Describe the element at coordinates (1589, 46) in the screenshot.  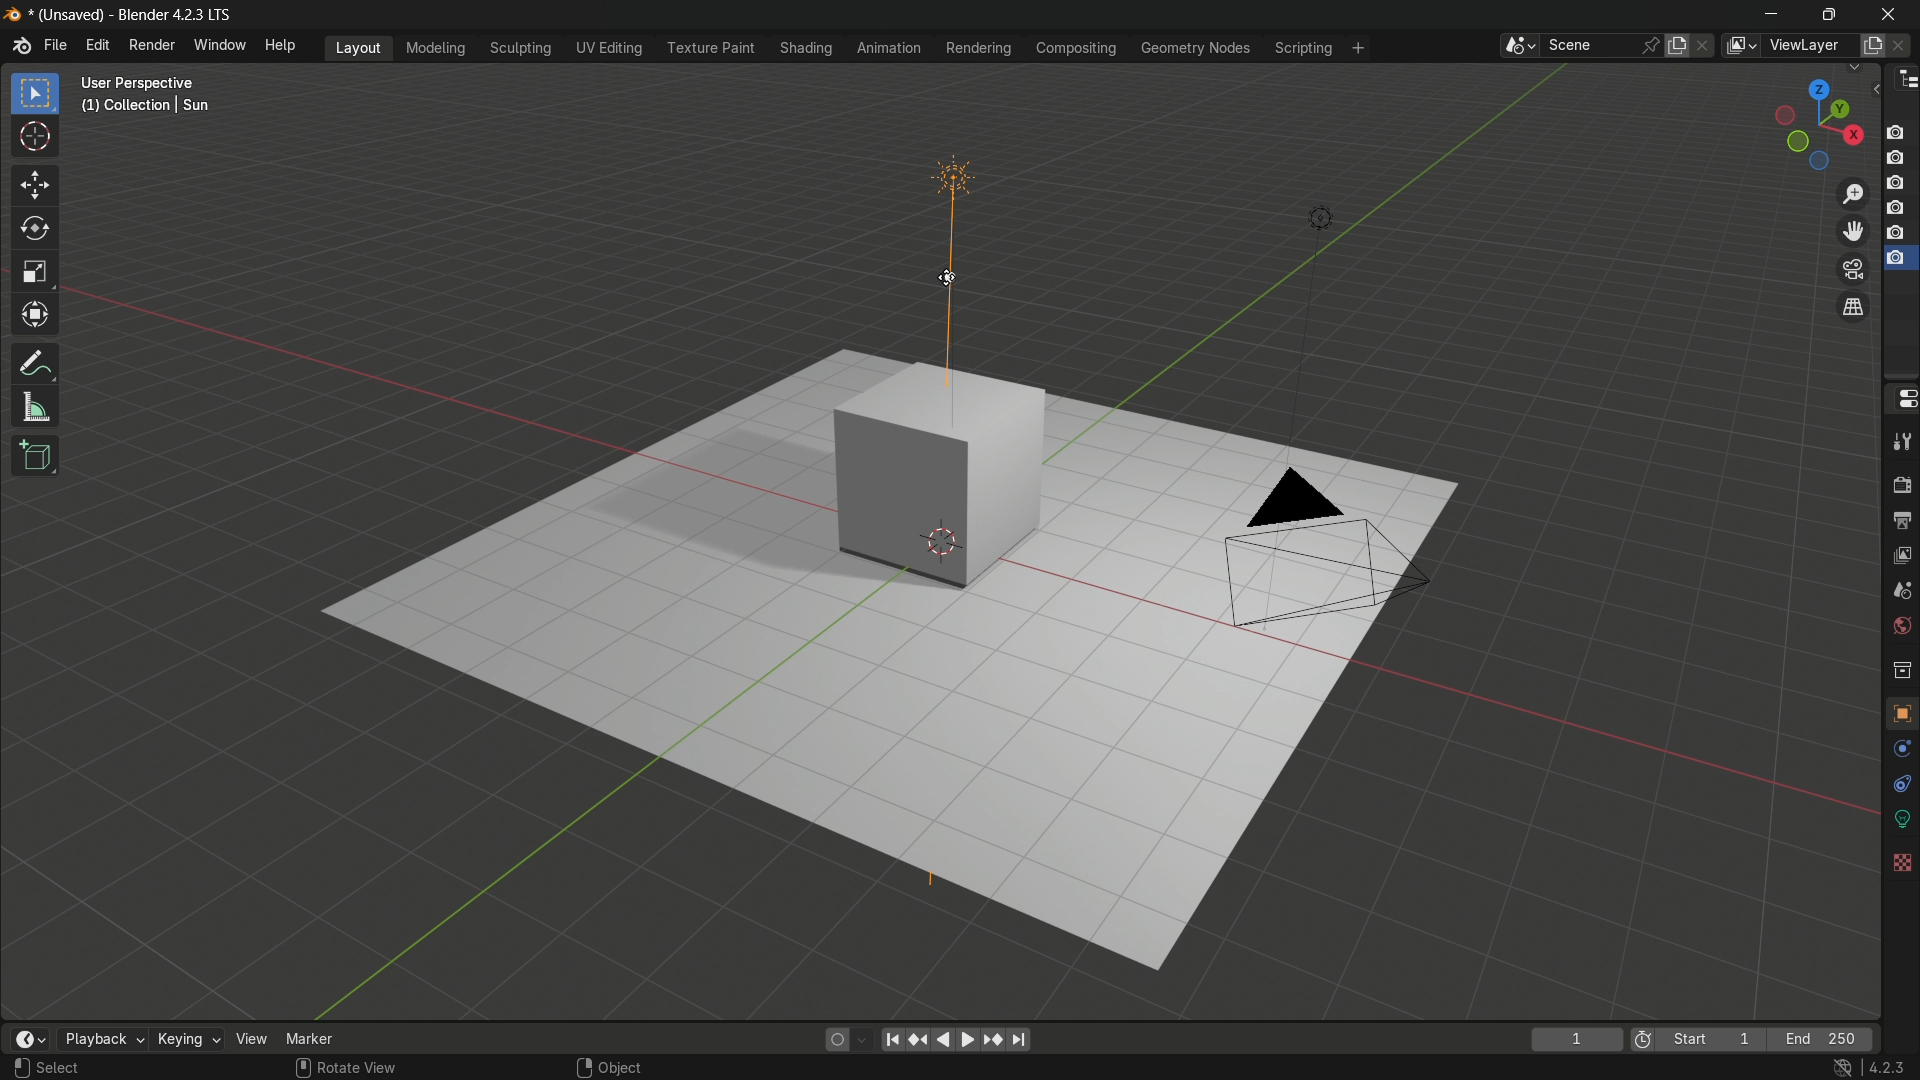
I see `scene name` at that location.